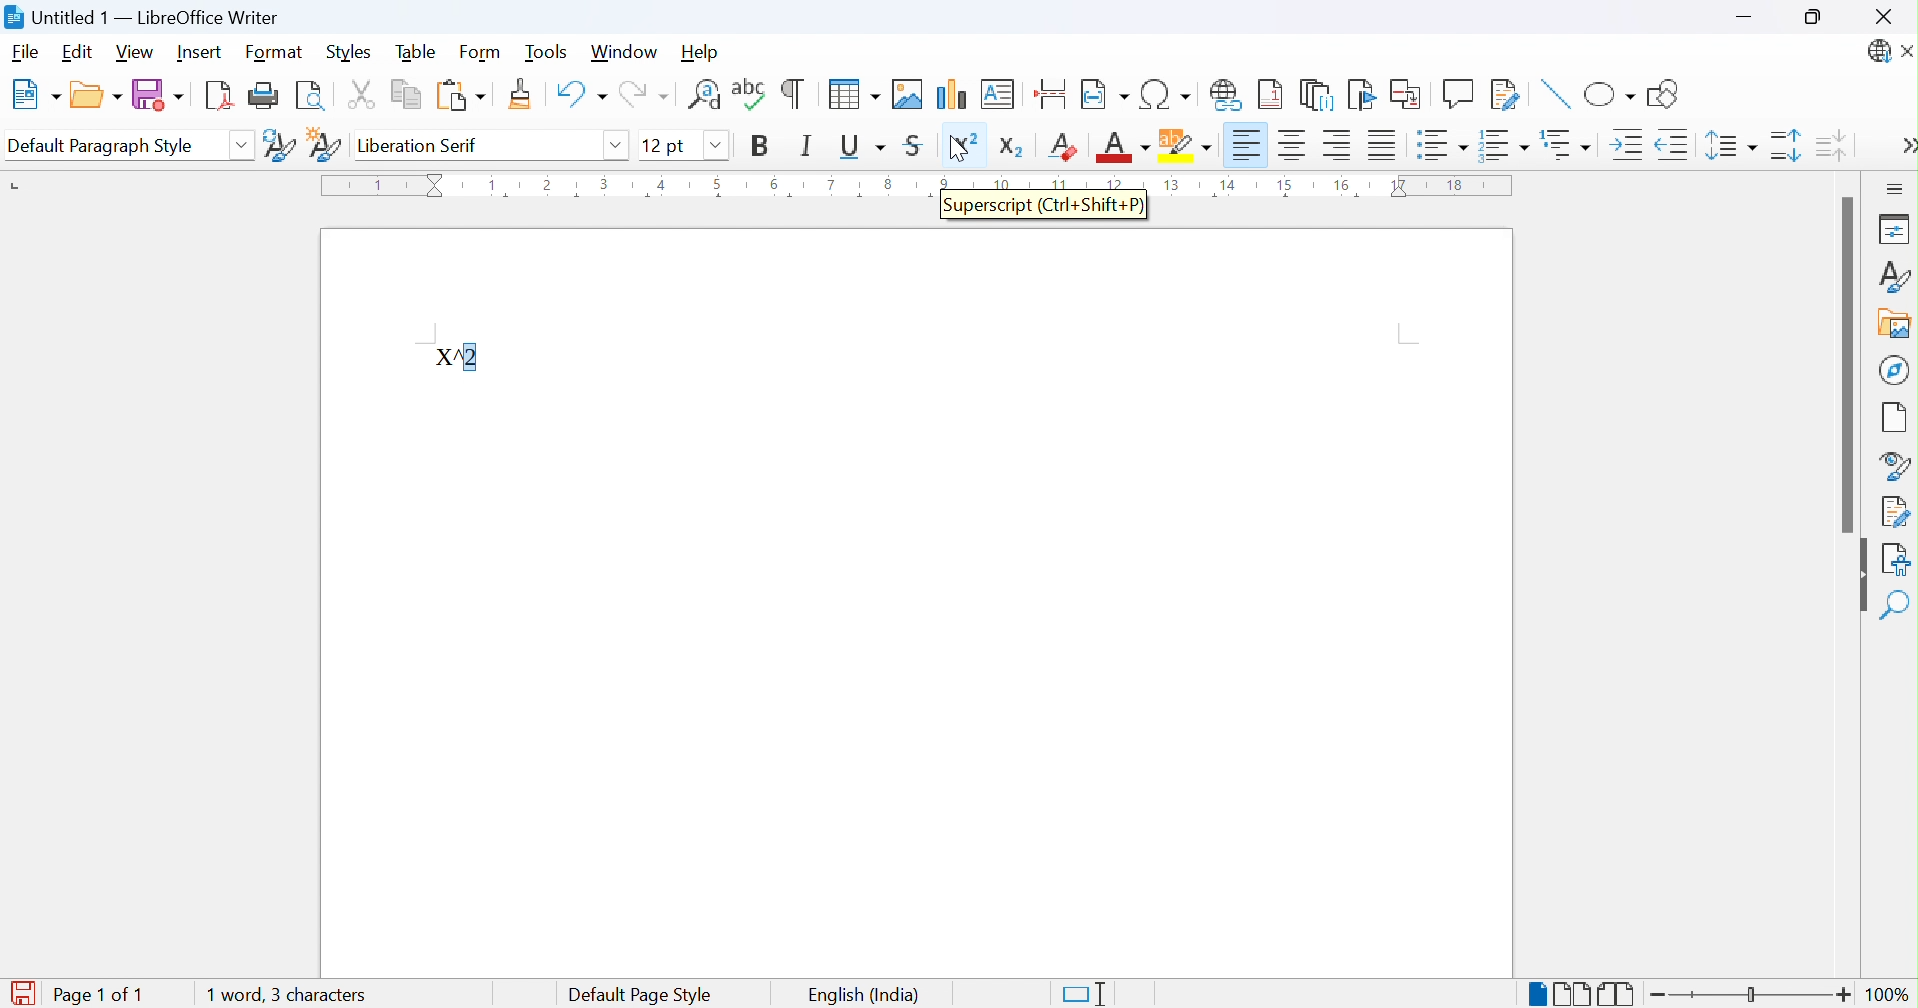 The width and height of the screenshot is (1918, 1008). I want to click on Insert endnote, so click(1321, 96).